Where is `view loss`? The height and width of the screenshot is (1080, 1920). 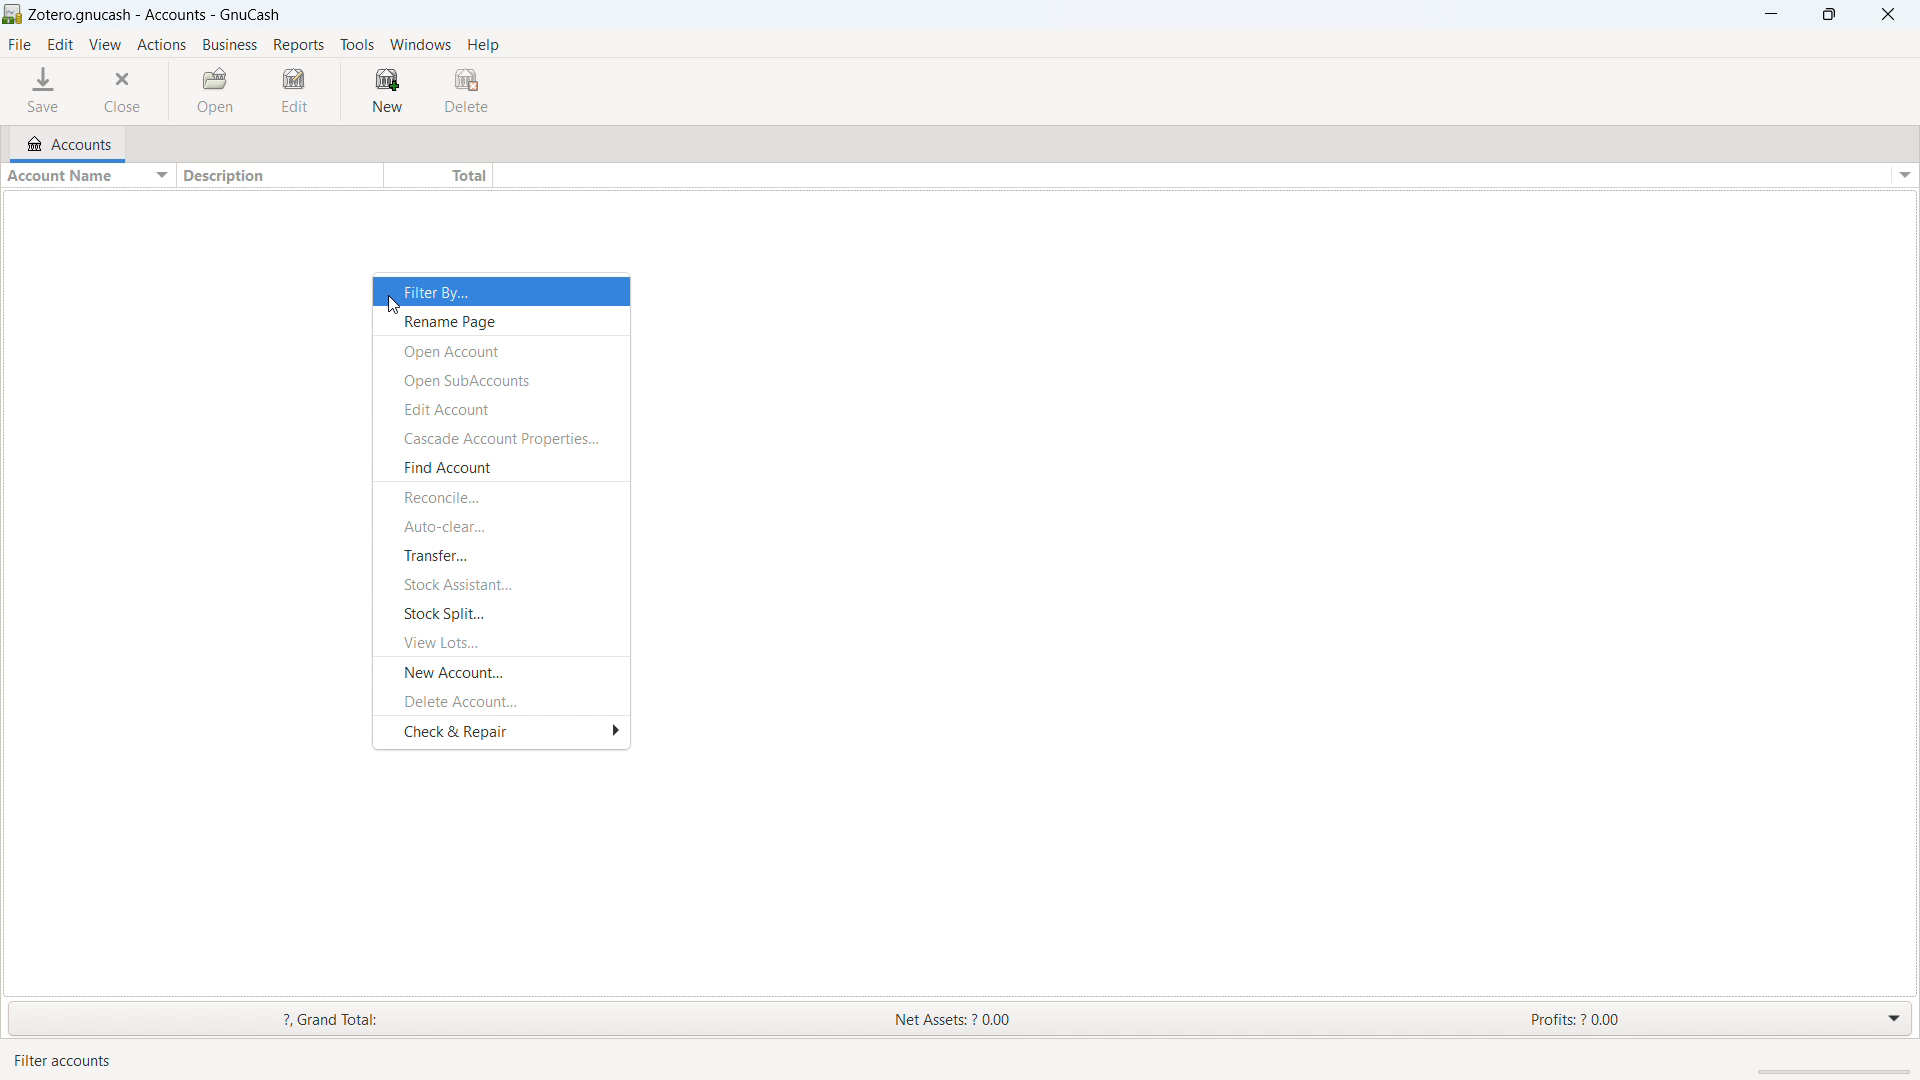 view loss is located at coordinates (500, 642).